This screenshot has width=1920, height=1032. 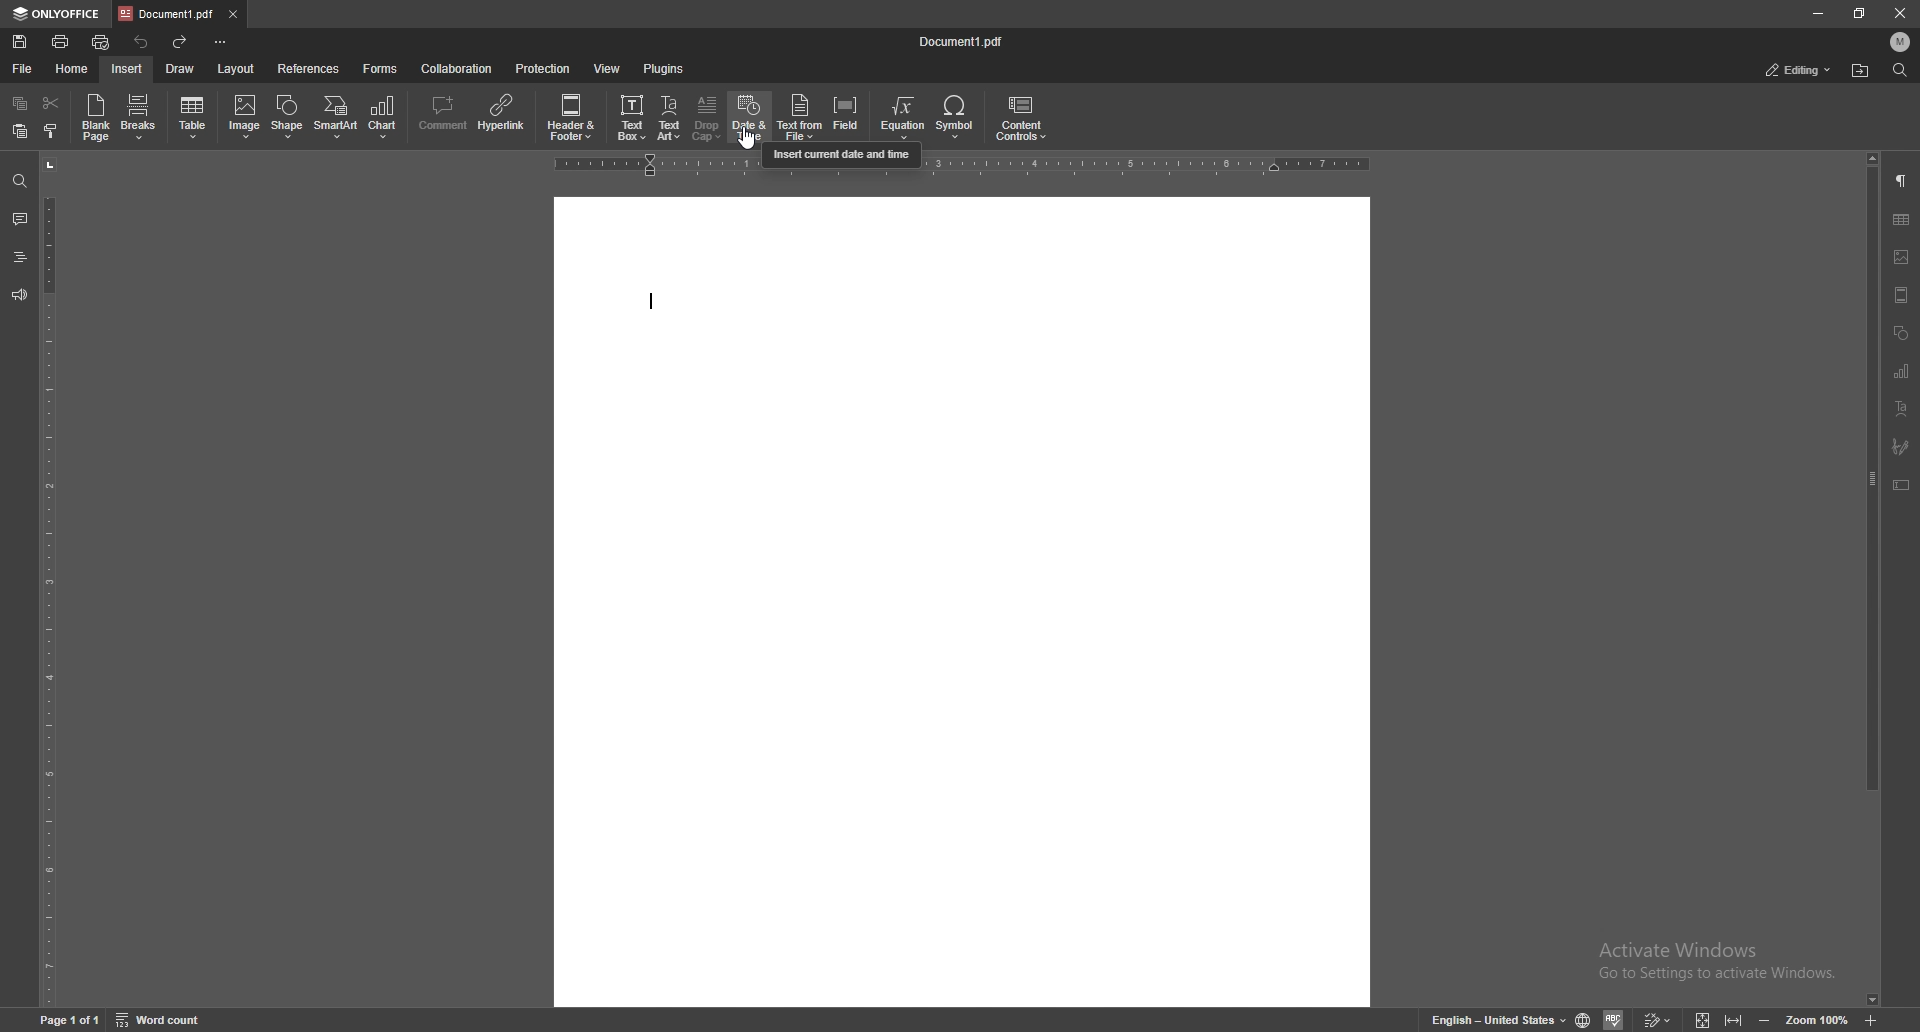 What do you see at coordinates (20, 129) in the screenshot?
I see `paste` at bounding box center [20, 129].